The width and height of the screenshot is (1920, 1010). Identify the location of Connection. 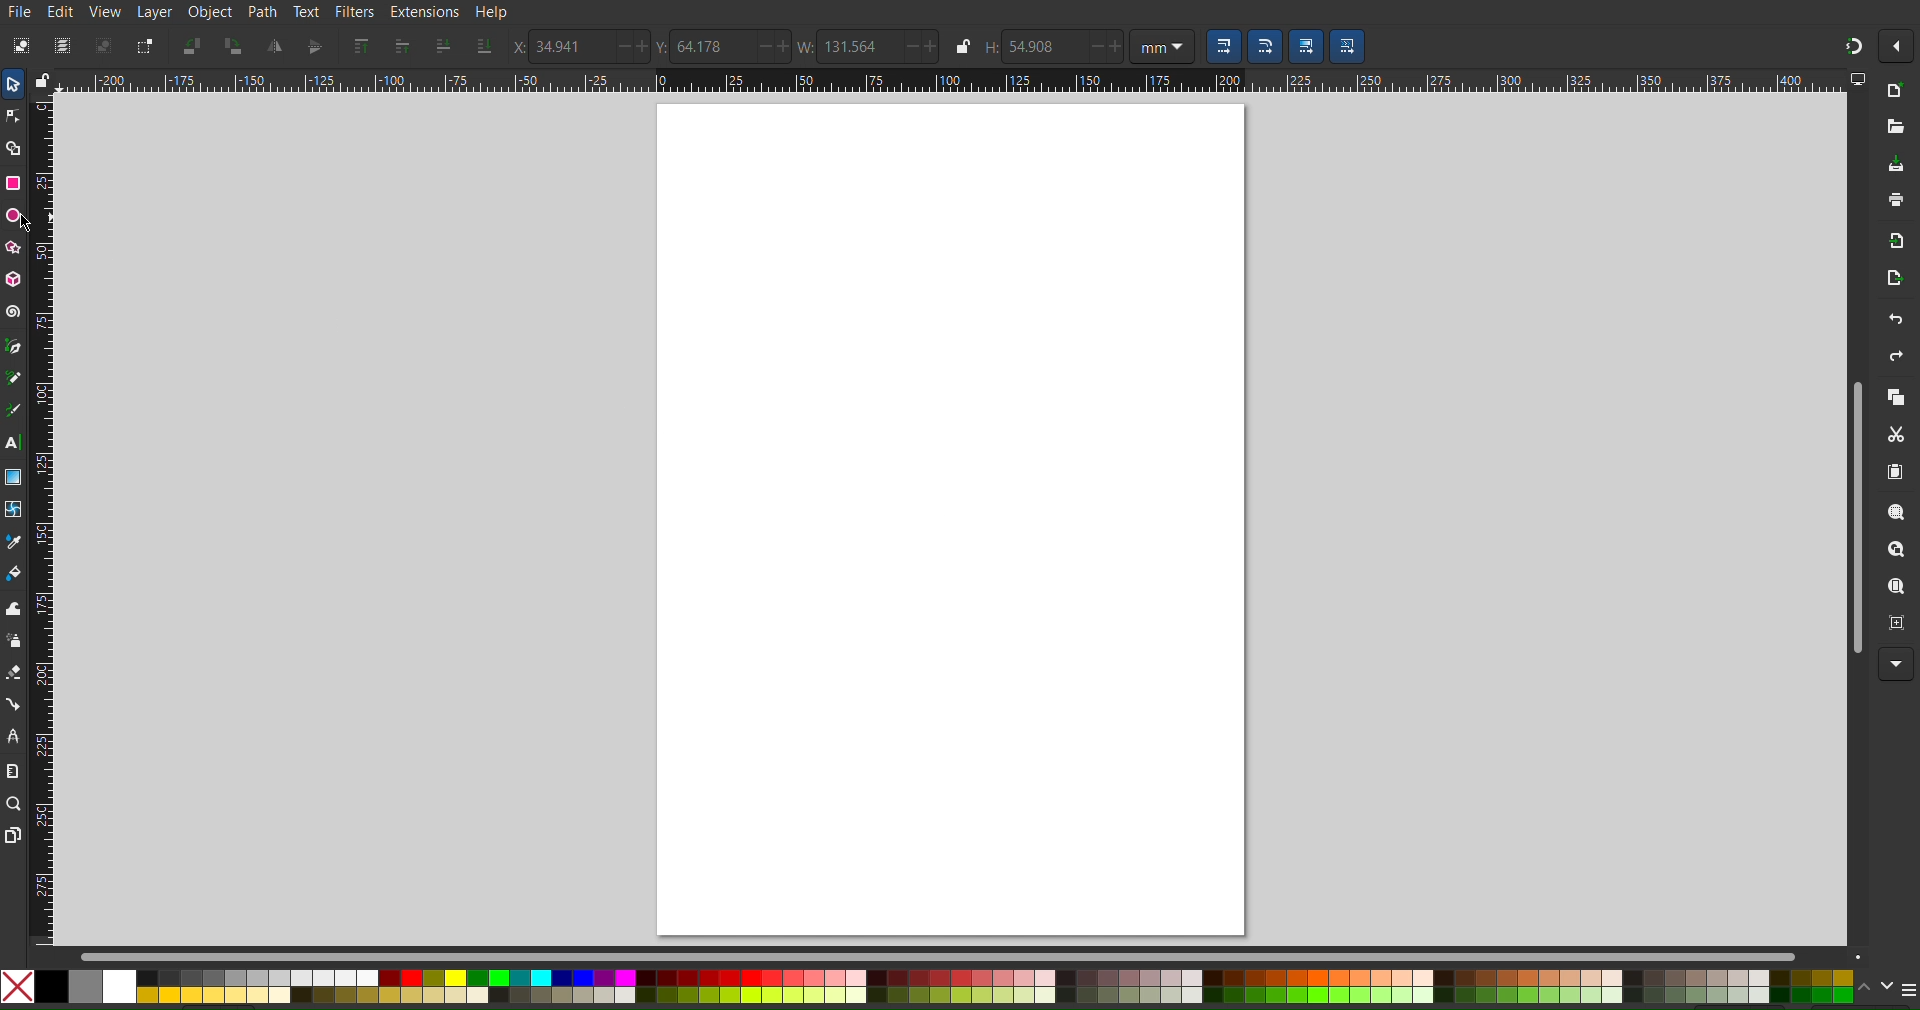
(13, 705).